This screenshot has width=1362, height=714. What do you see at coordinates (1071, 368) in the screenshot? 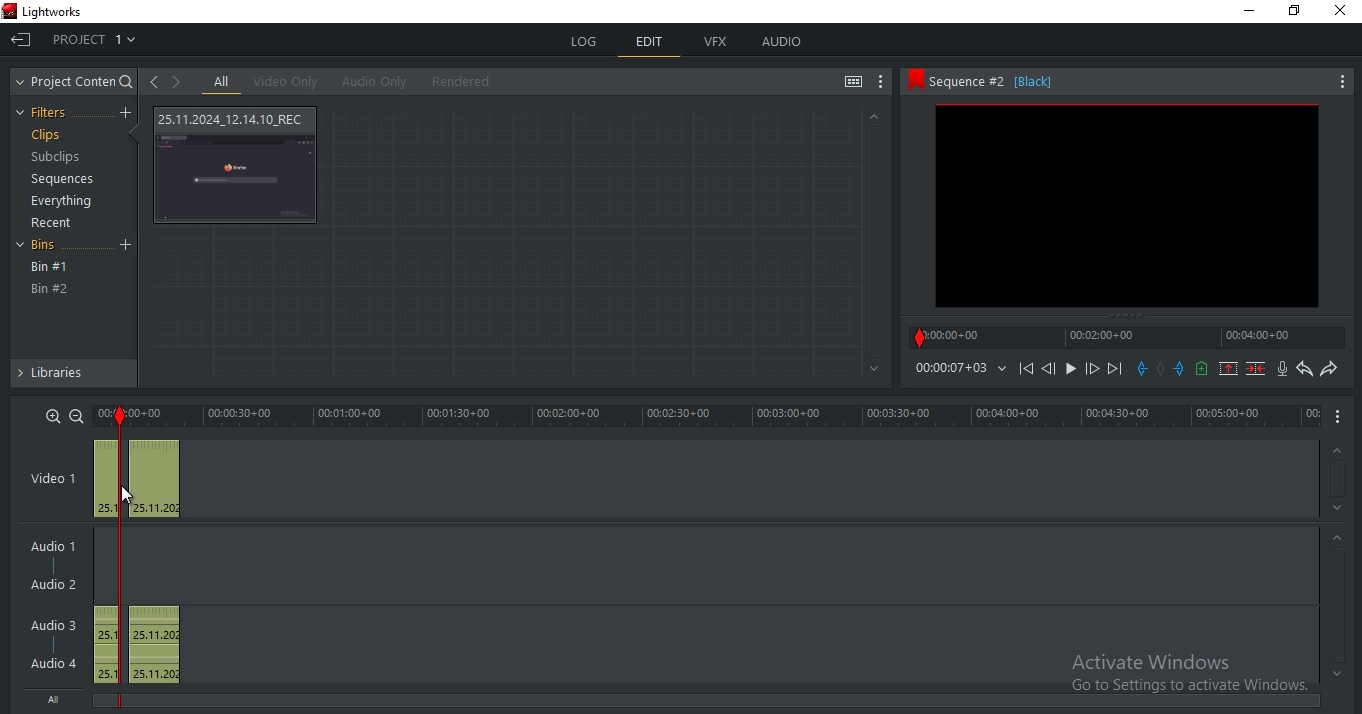
I see `Play` at bounding box center [1071, 368].